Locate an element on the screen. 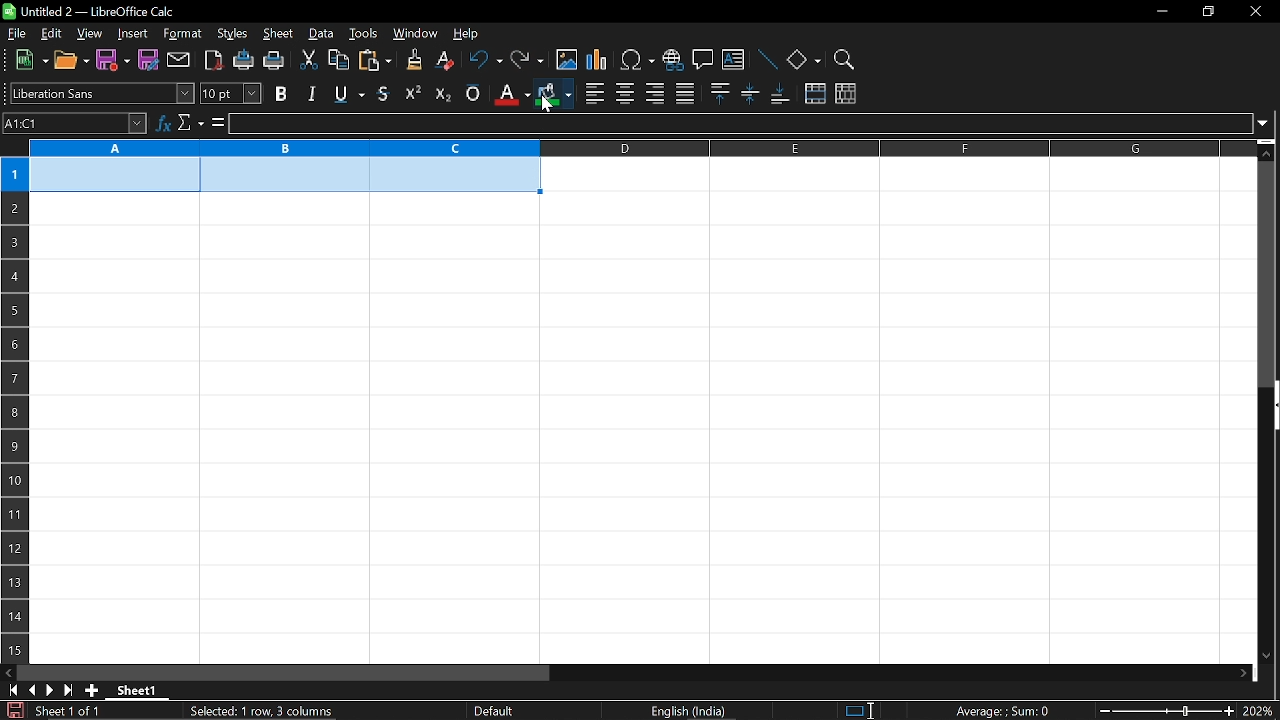 This screenshot has width=1280, height=720. line is located at coordinates (767, 59).